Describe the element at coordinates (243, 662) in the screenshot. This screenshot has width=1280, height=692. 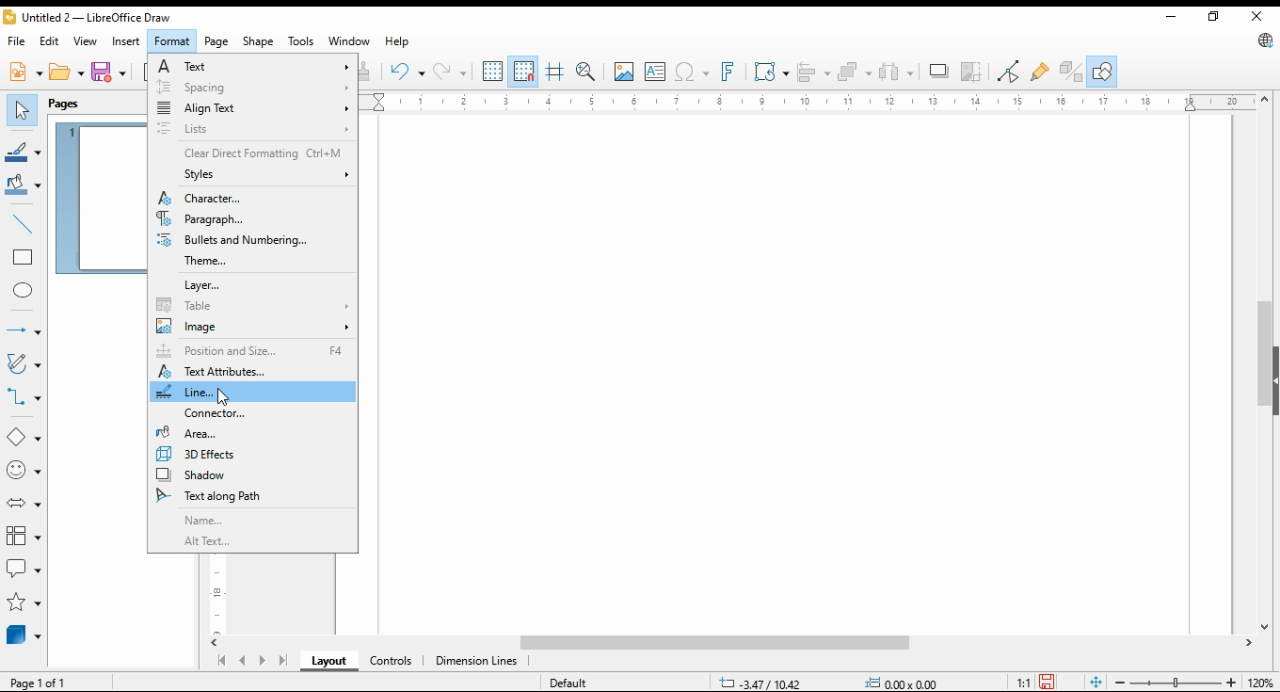
I see `previous page` at that location.